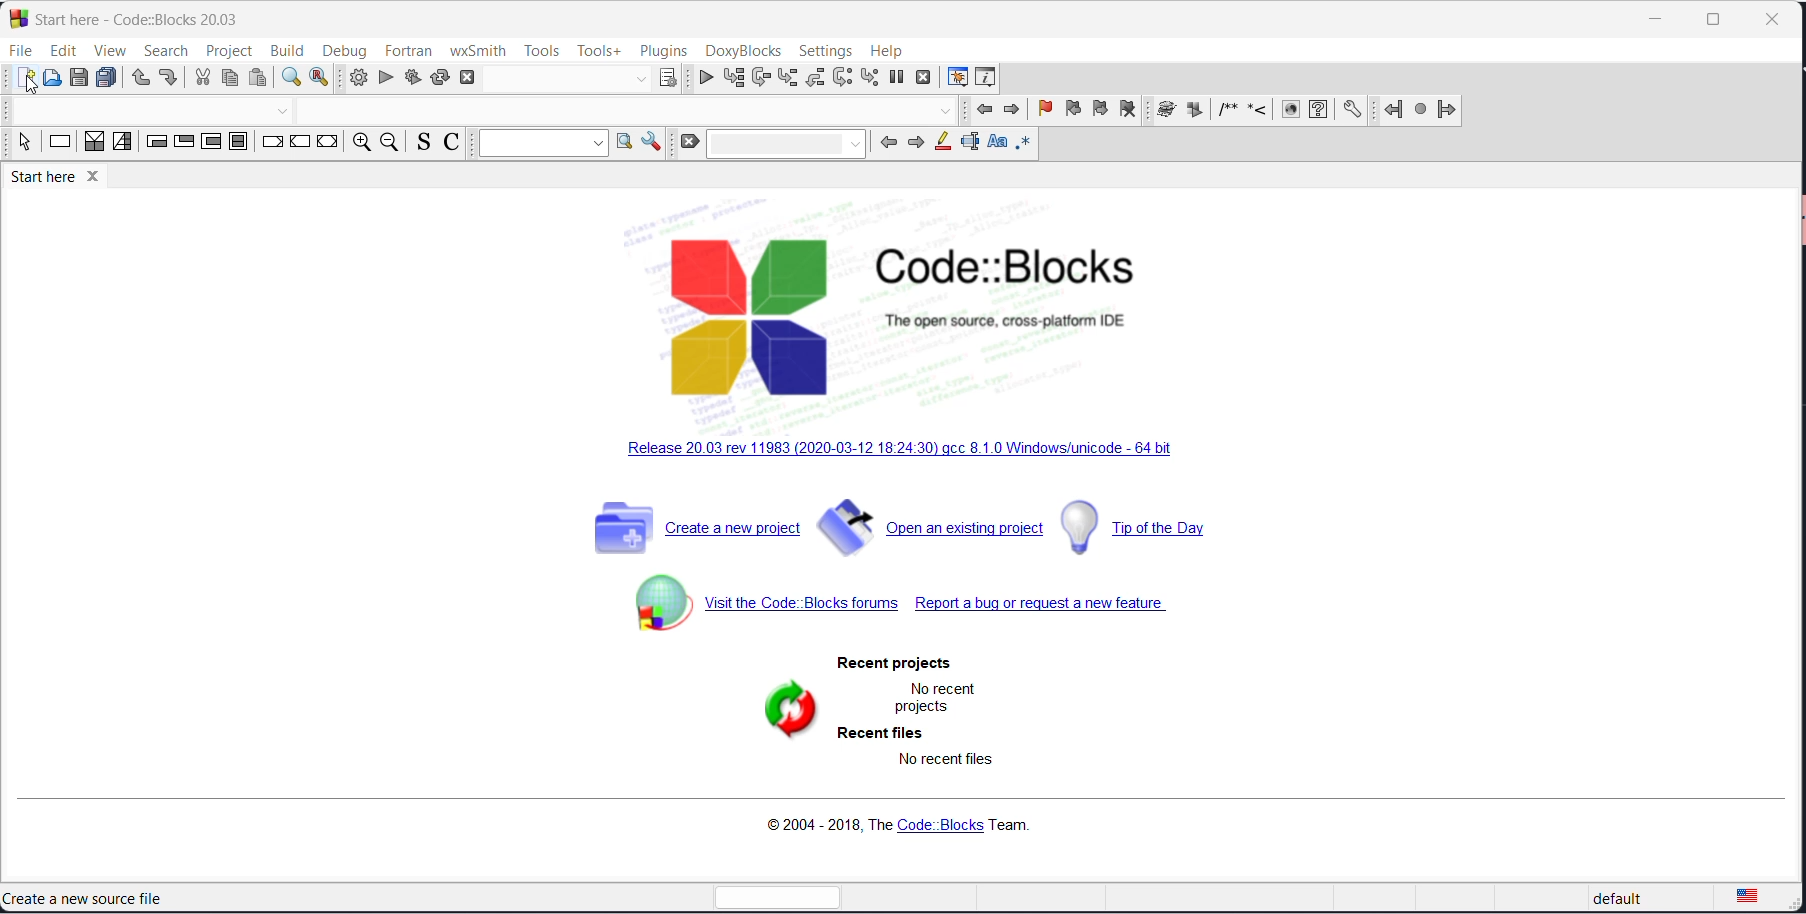 This screenshot has height=914, width=1806. I want to click on step into, so click(787, 78).